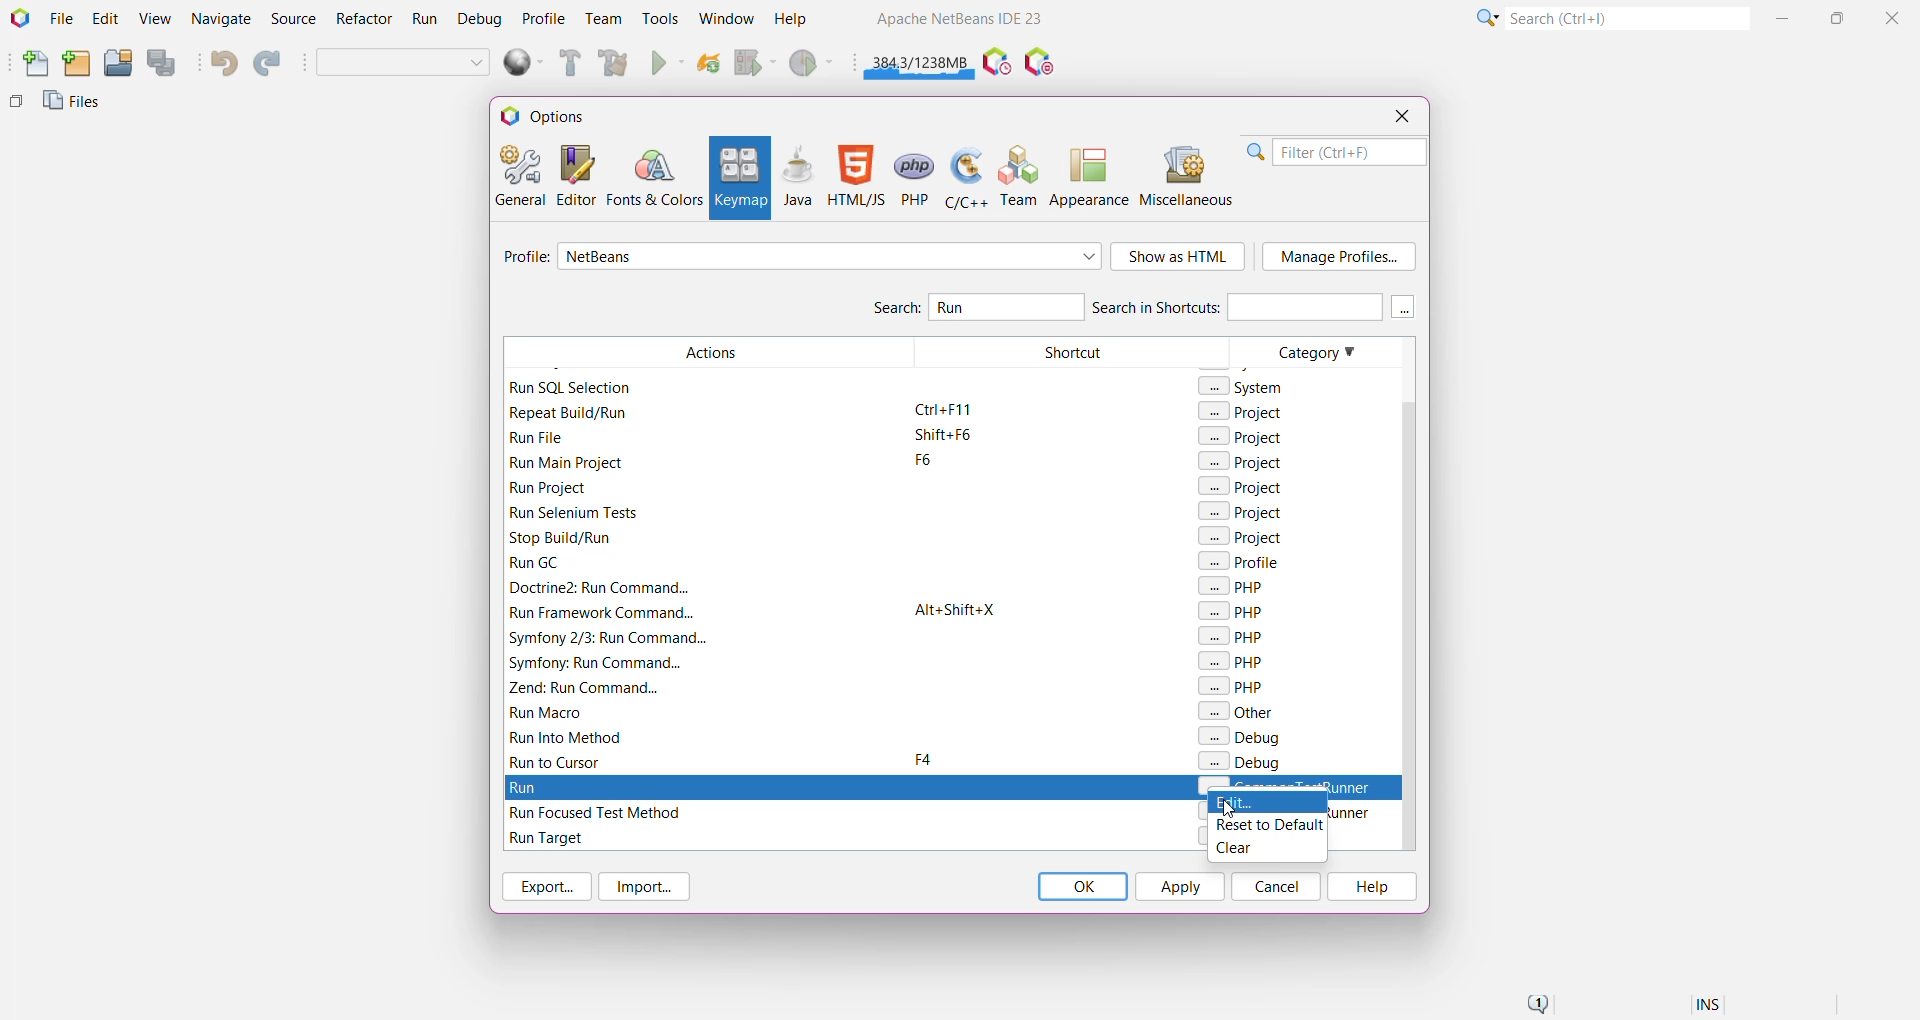  Describe the element at coordinates (800, 21) in the screenshot. I see `Help` at that location.